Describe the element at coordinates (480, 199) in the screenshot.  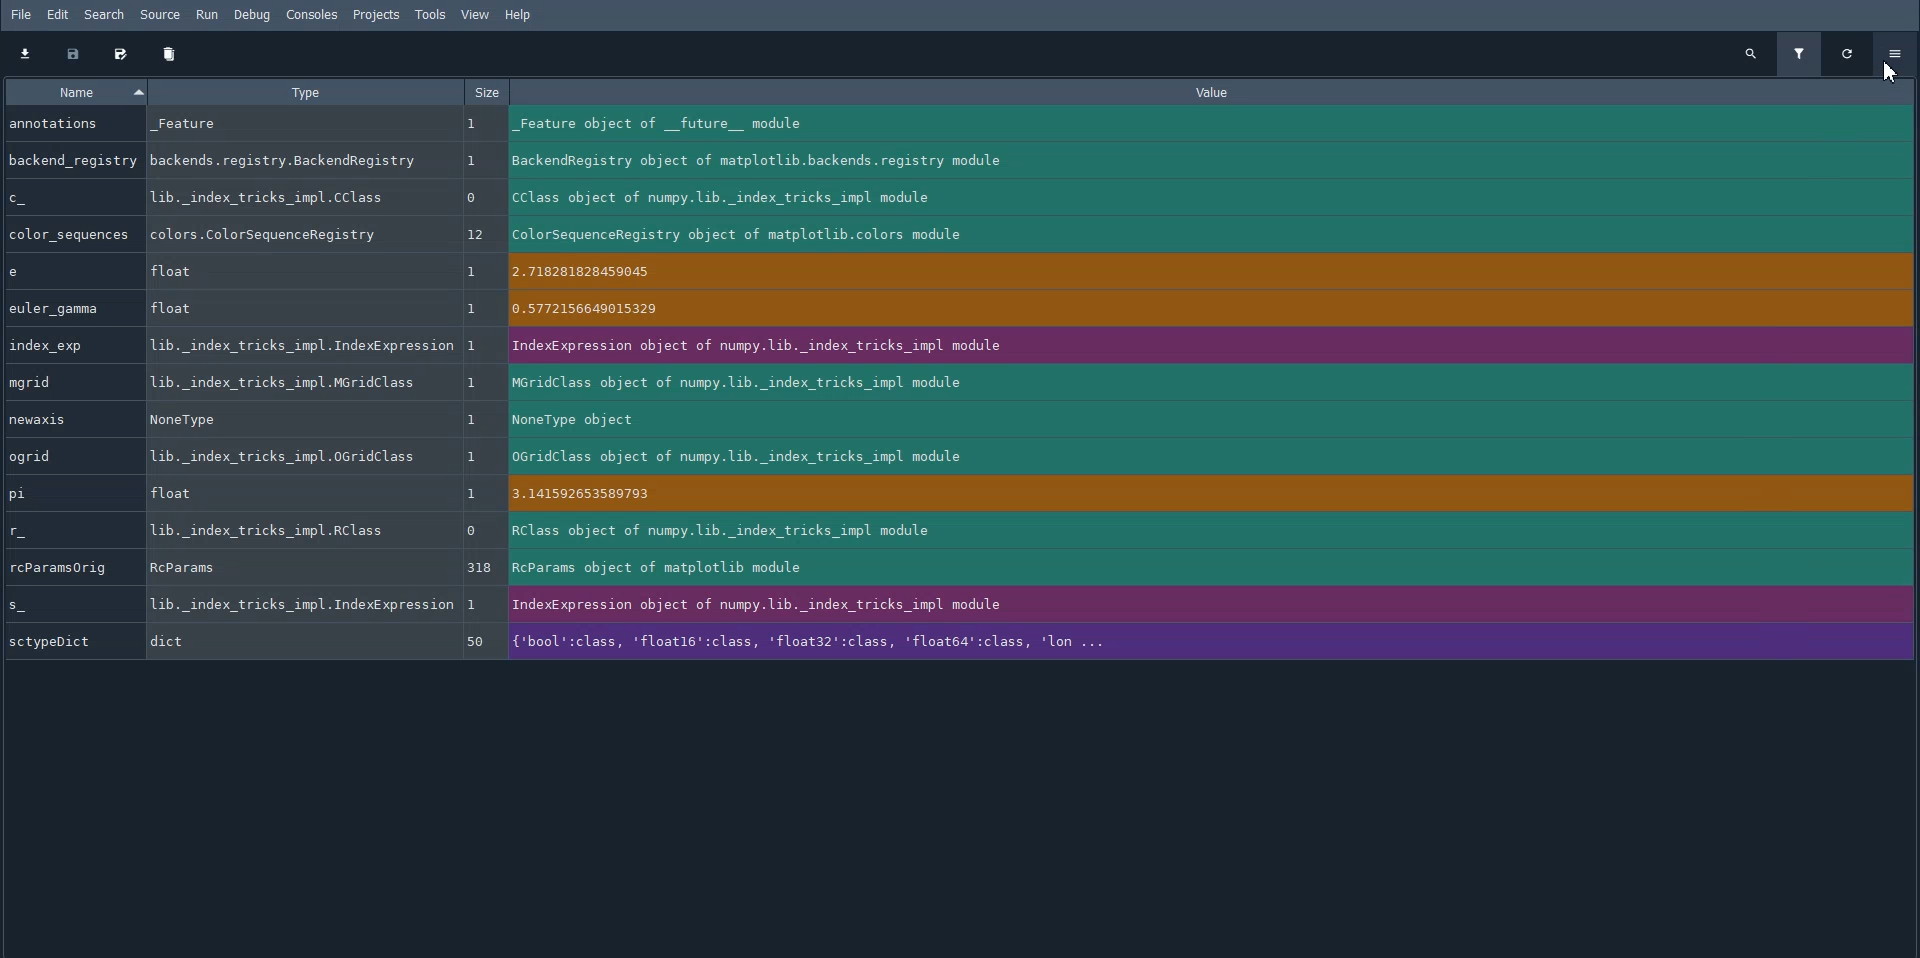
I see `0` at that location.